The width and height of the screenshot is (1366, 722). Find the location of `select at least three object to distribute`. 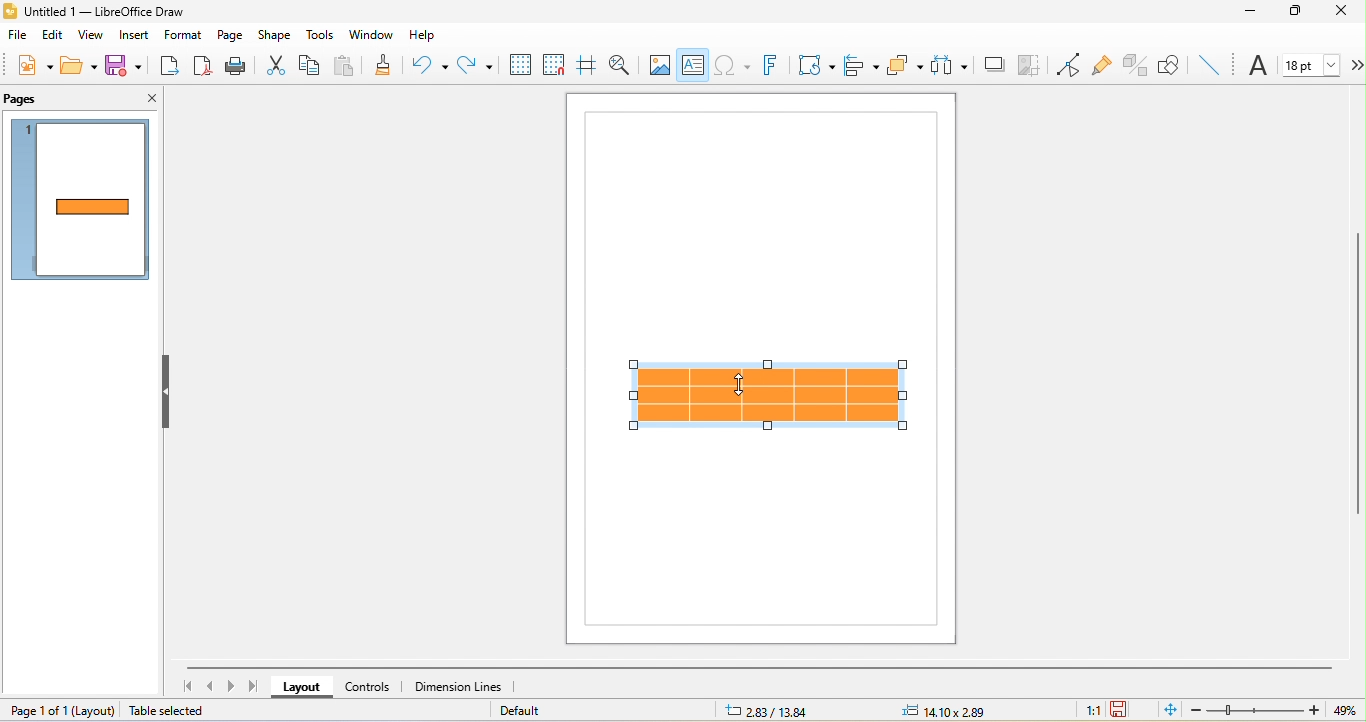

select at least three object to distribute is located at coordinates (950, 64).